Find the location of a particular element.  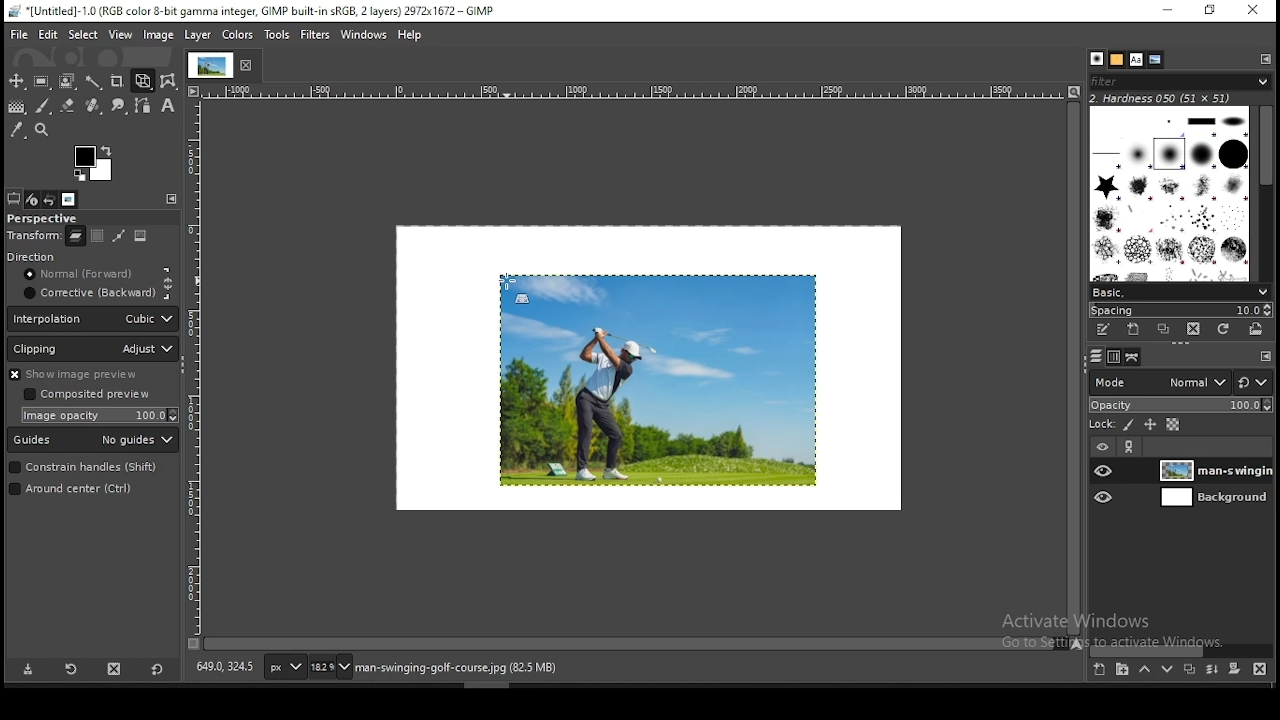

close is located at coordinates (250, 66).